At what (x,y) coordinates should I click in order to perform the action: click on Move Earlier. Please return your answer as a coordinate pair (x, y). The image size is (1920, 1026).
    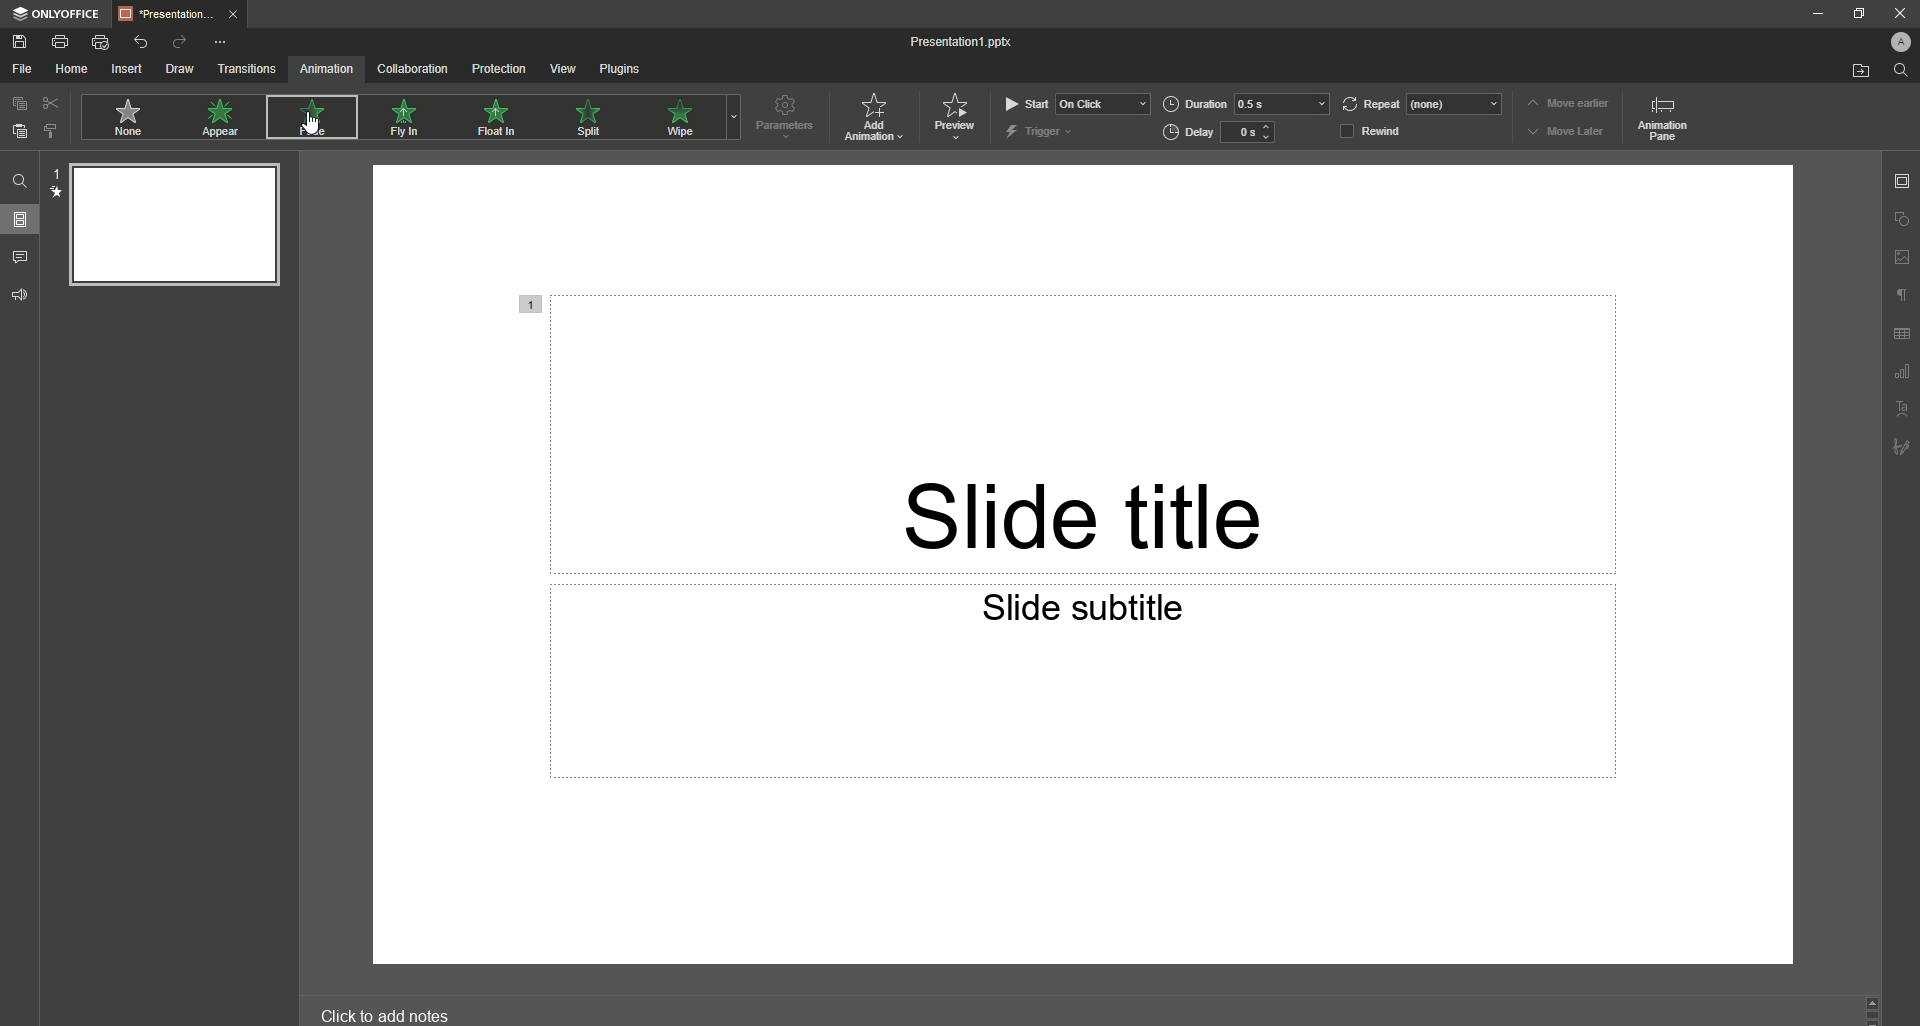
    Looking at the image, I should click on (1567, 105).